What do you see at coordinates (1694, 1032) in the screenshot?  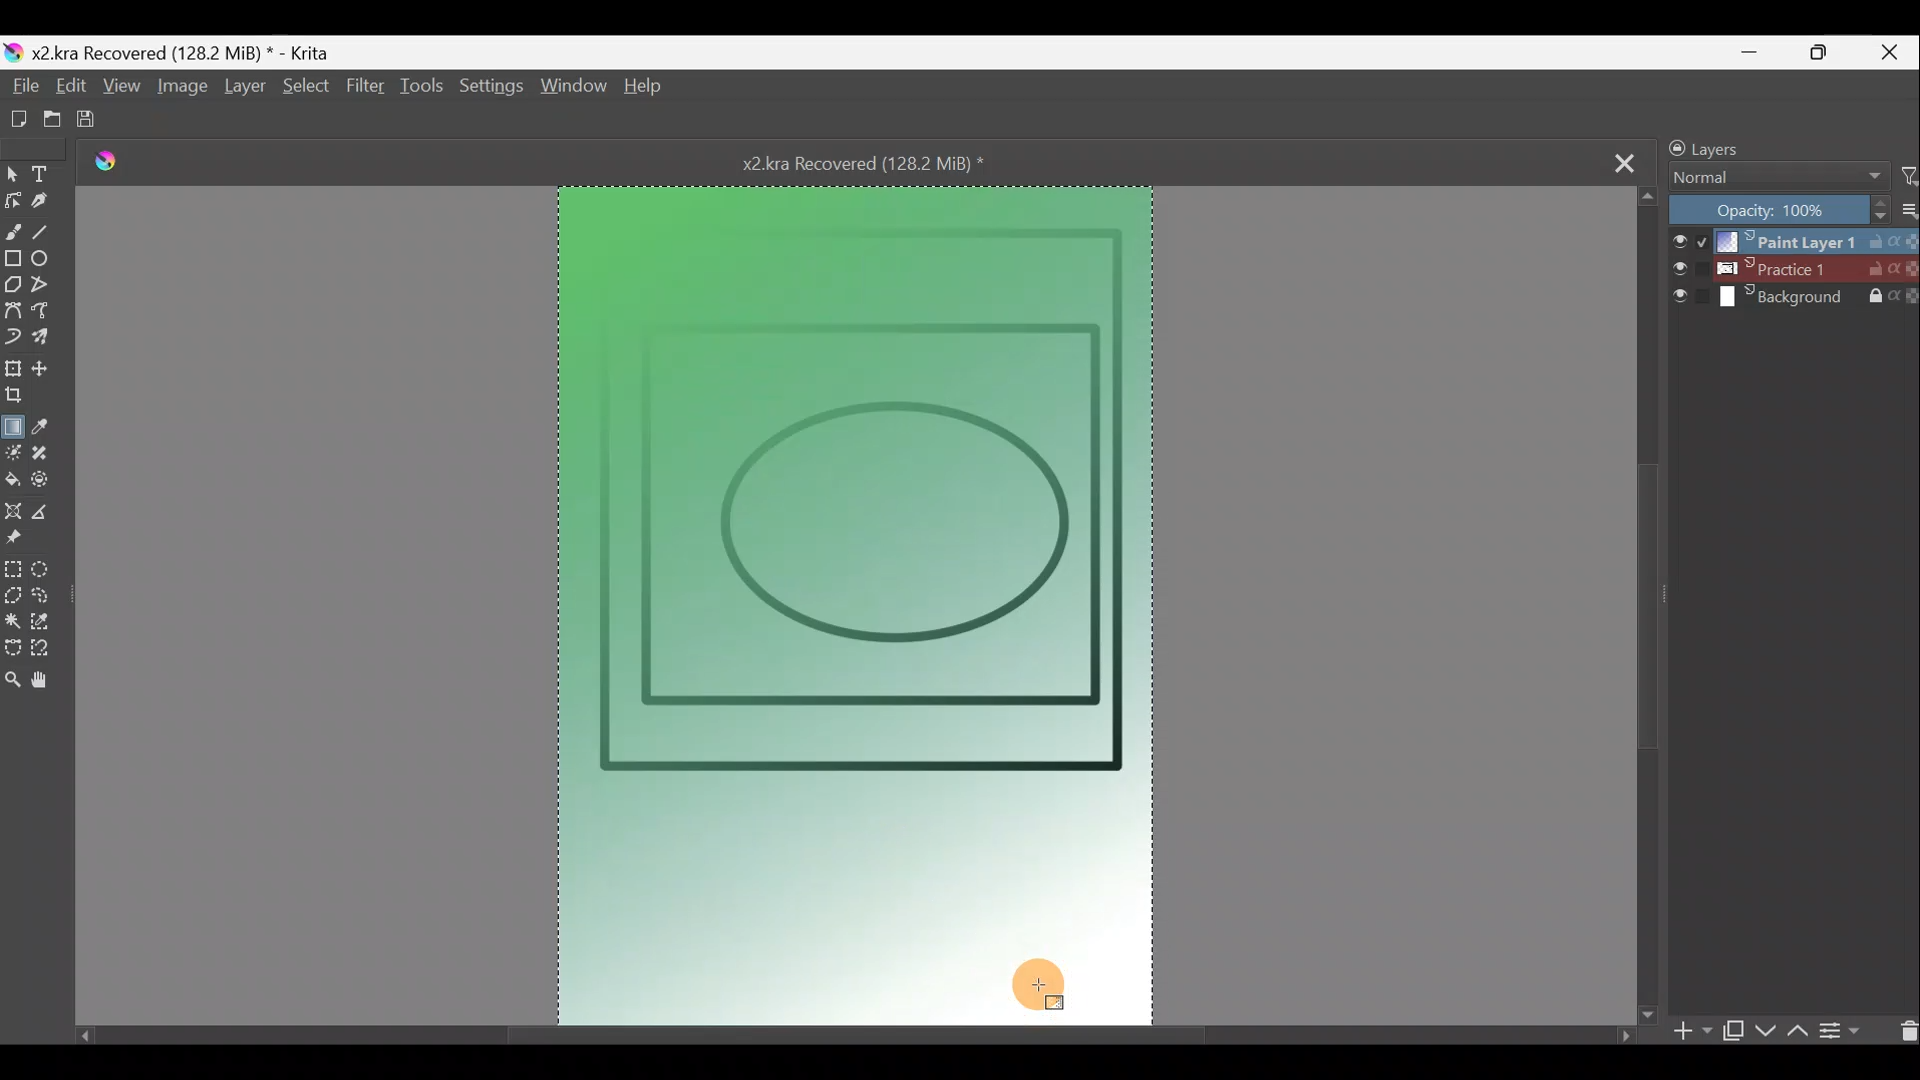 I see `Add layer/mask` at bounding box center [1694, 1032].